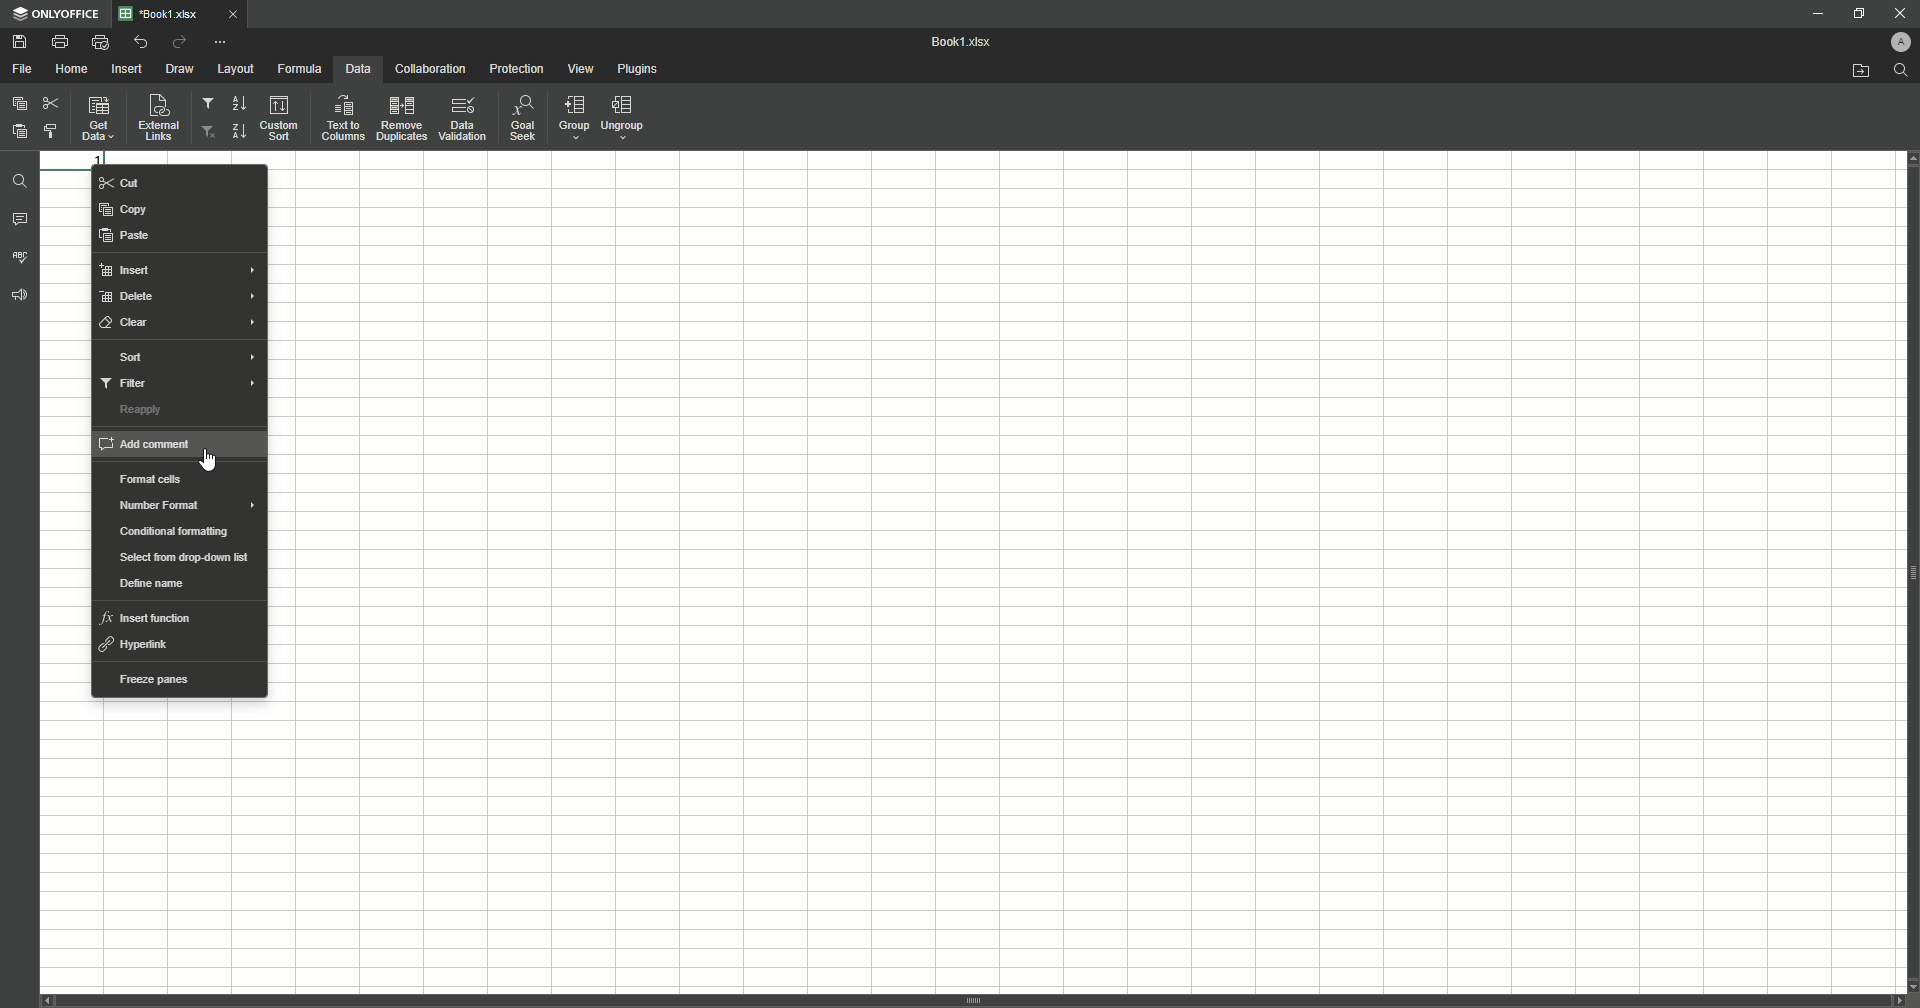 Image resolution: width=1920 pixels, height=1008 pixels. Describe the element at coordinates (150, 617) in the screenshot. I see `Insert function` at that location.